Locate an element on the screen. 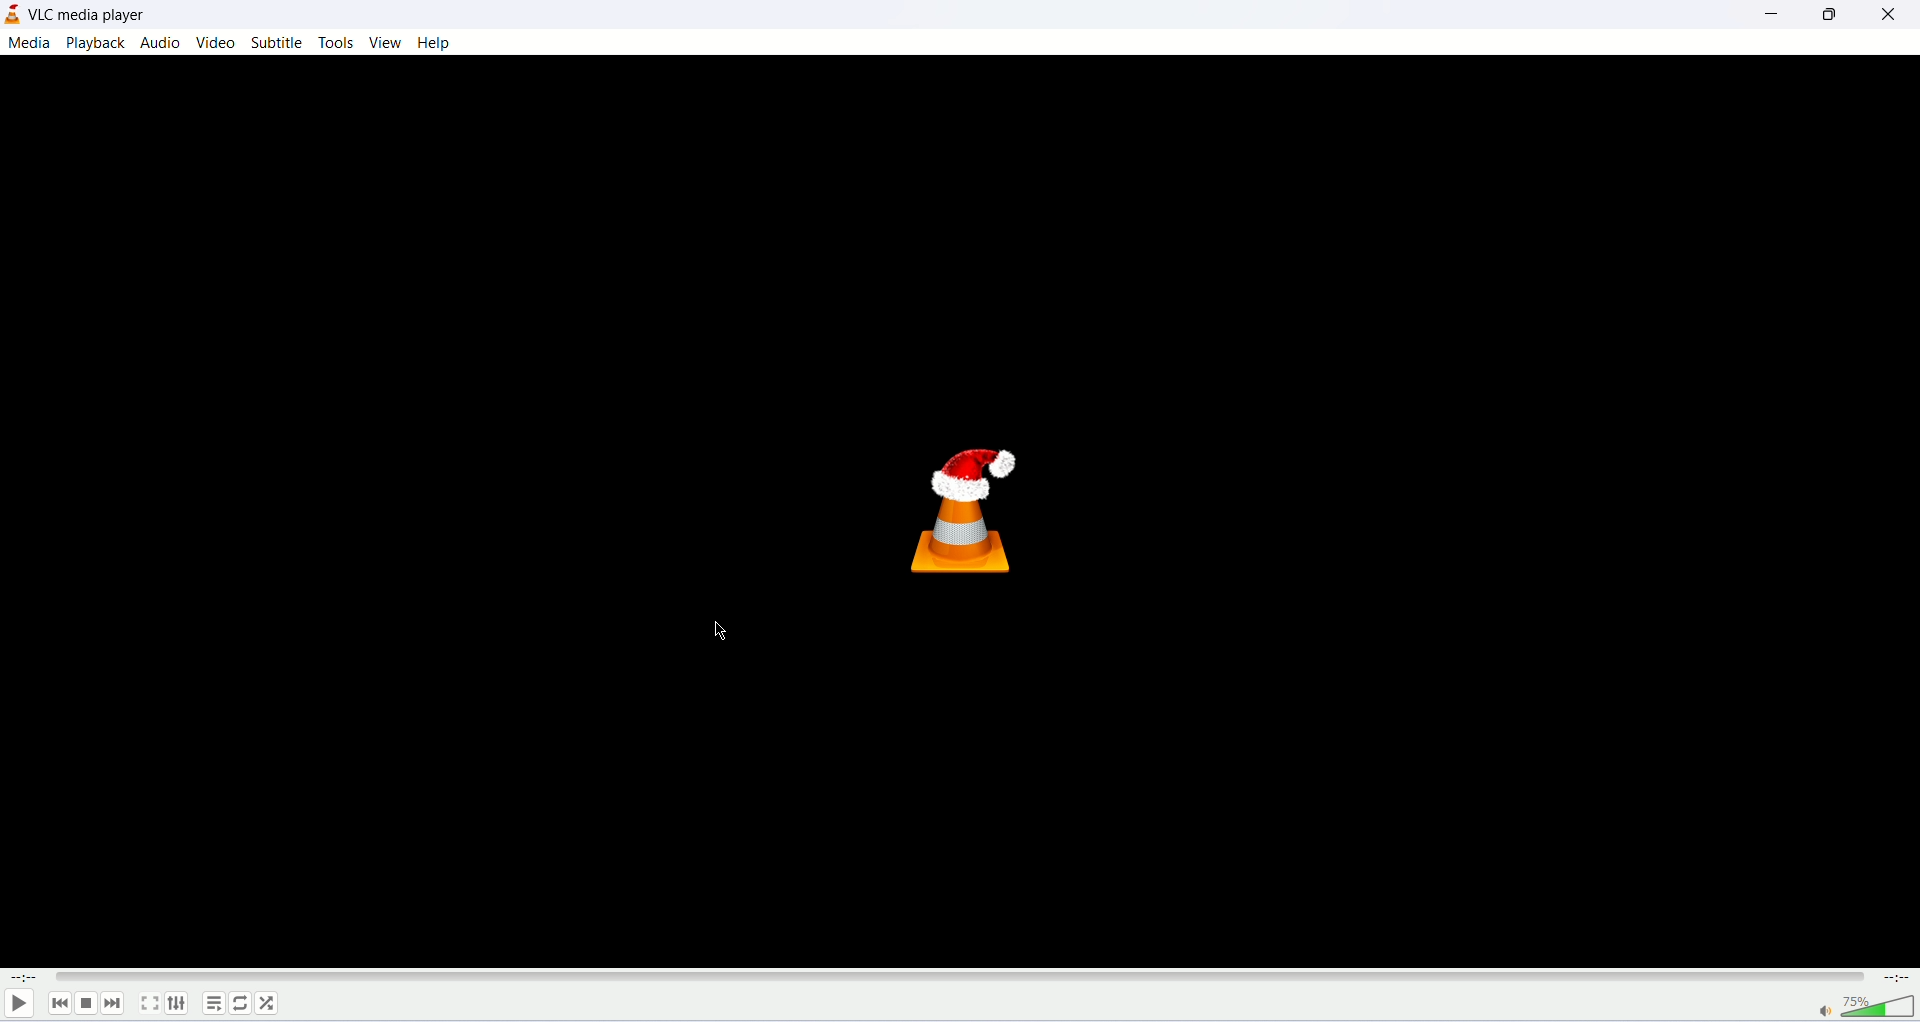 The height and width of the screenshot is (1022, 1920). mouse cursor is located at coordinates (719, 631).